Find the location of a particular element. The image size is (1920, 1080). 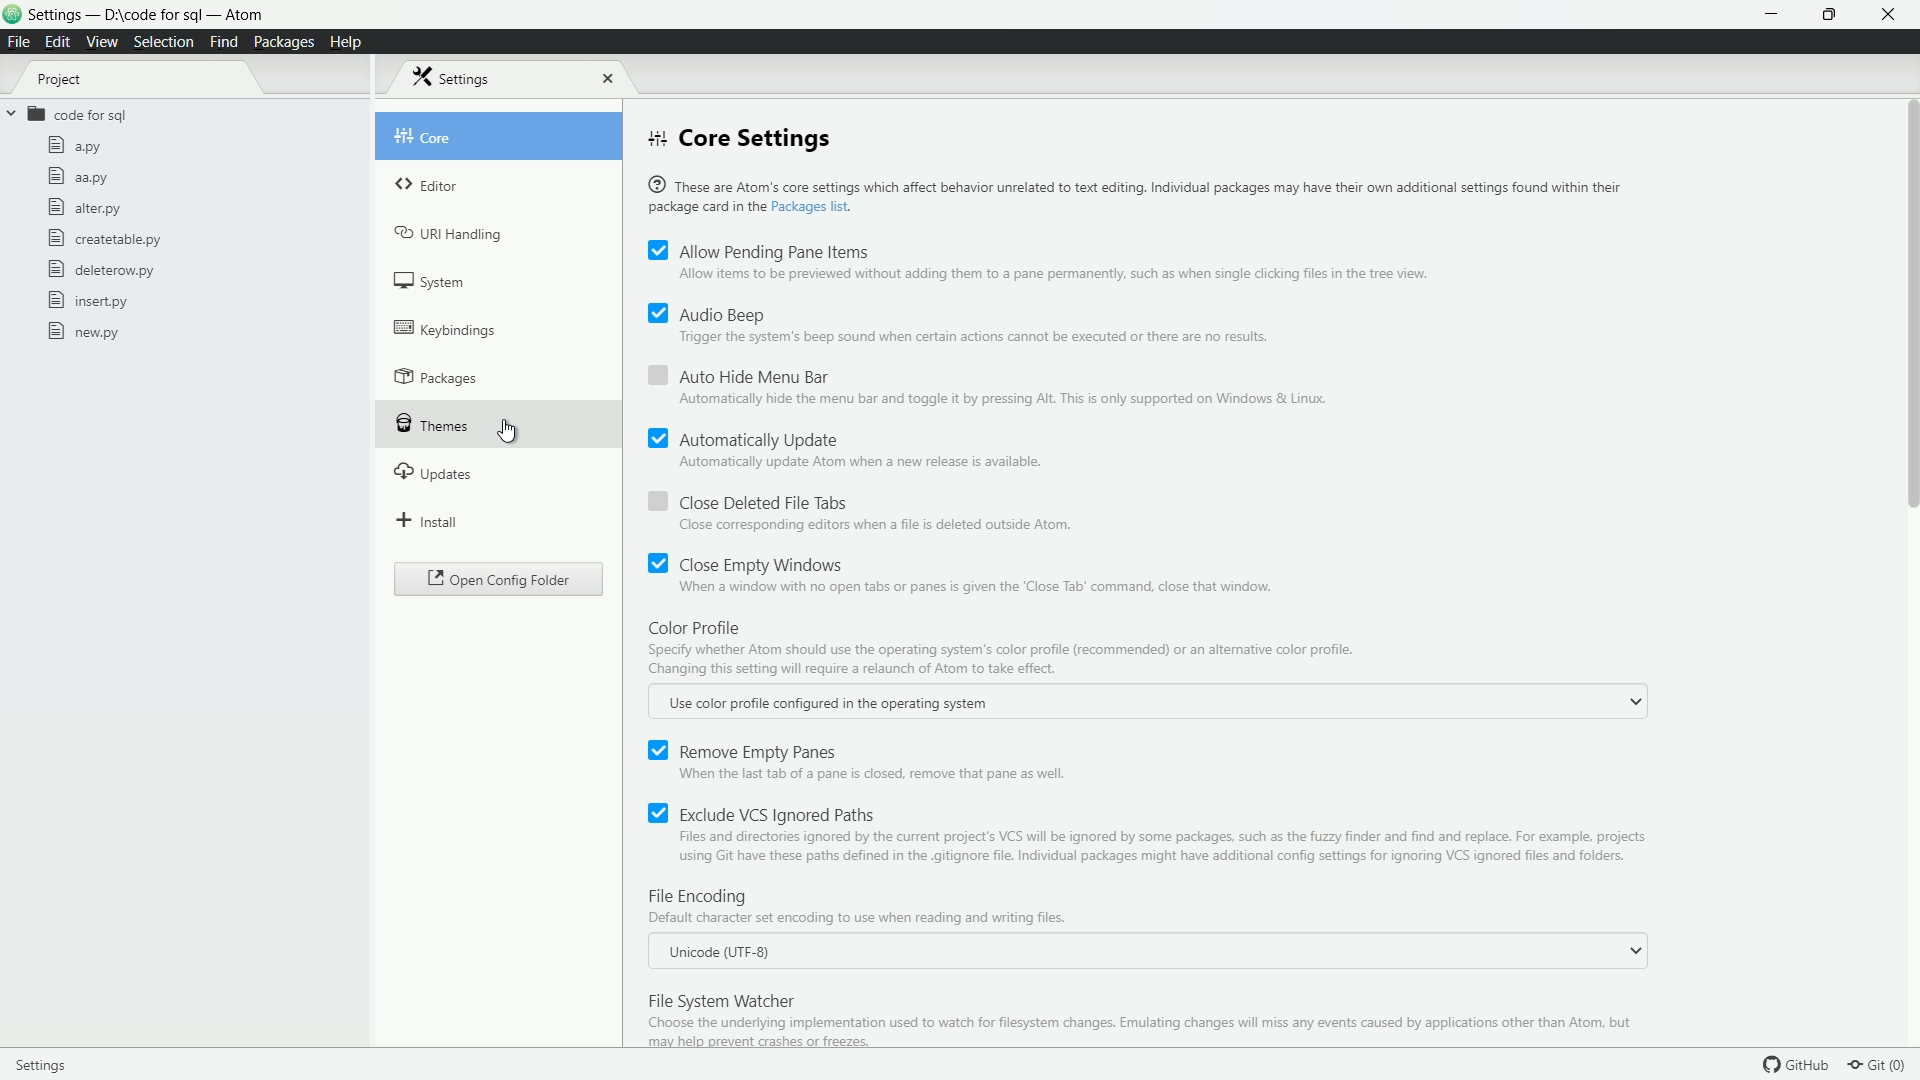

help menu is located at coordinates (344, 43).